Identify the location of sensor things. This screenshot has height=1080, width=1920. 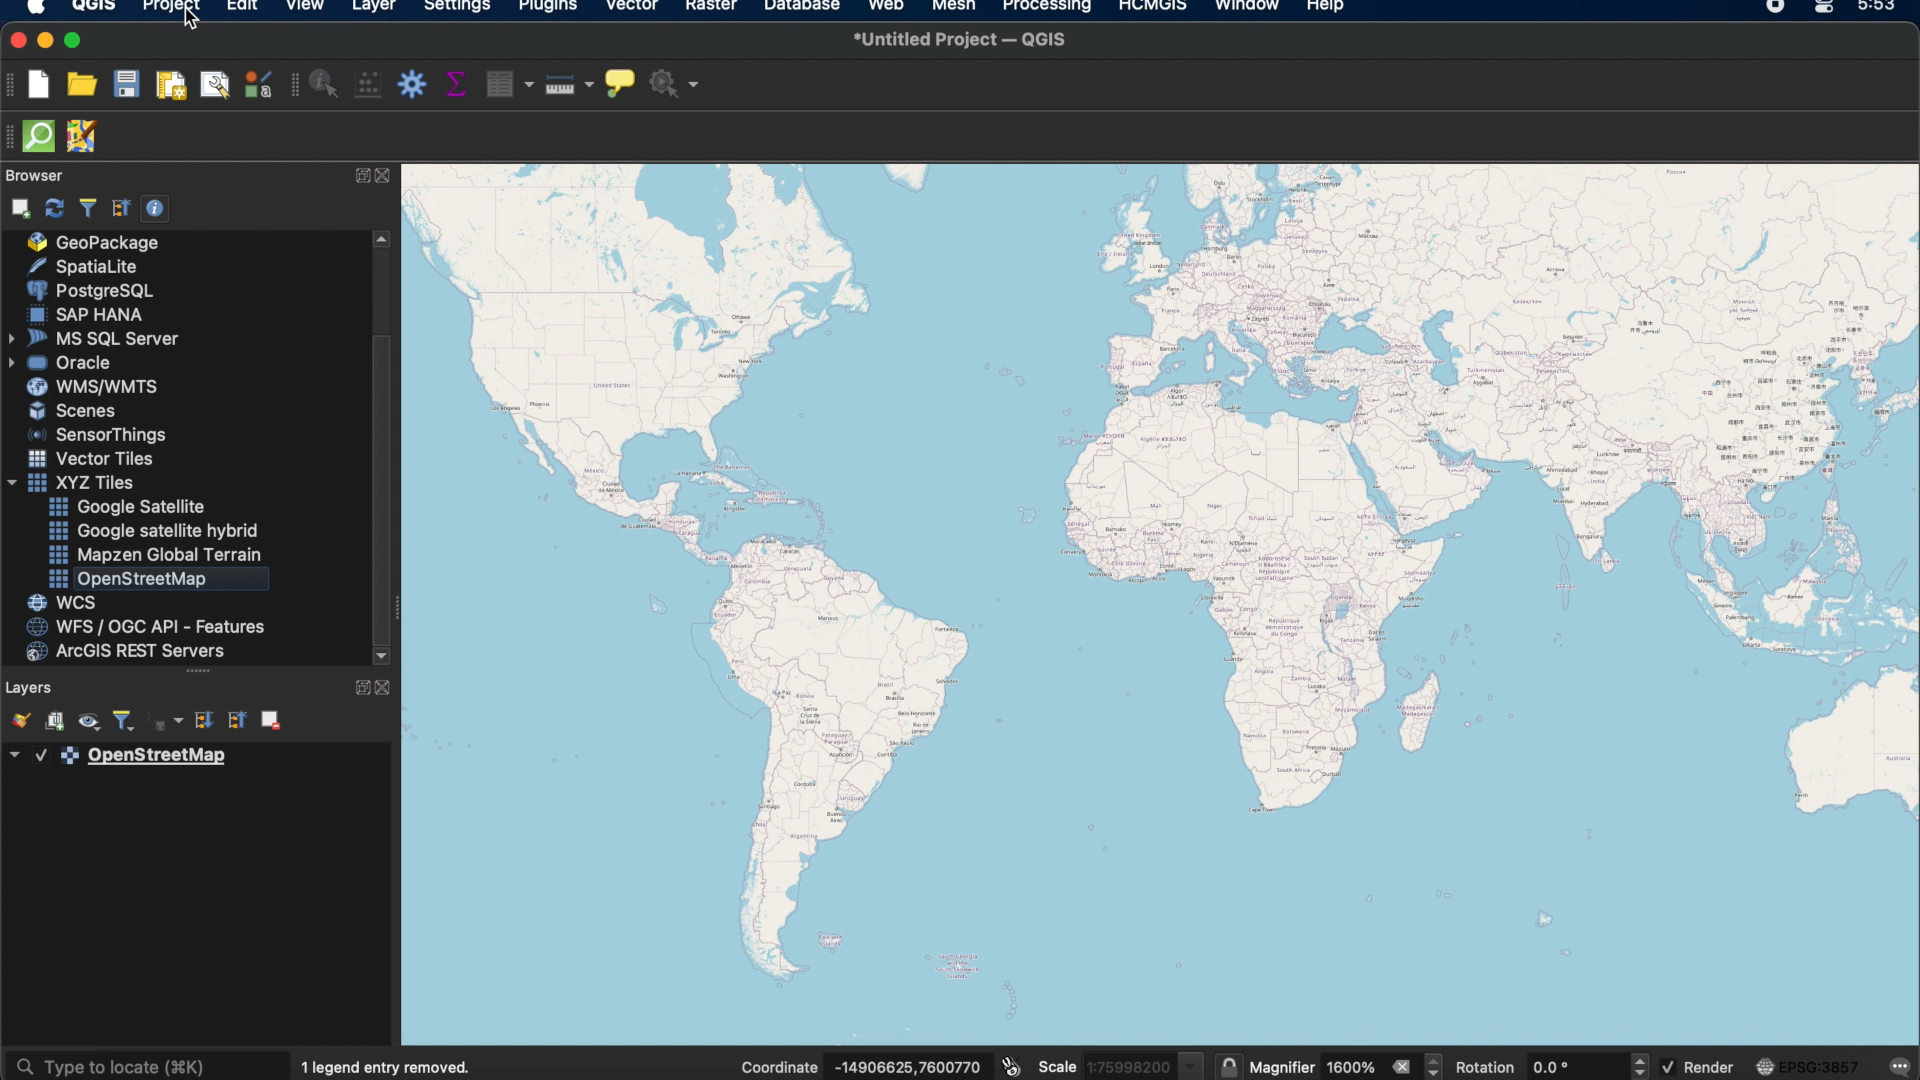
(94, 435).